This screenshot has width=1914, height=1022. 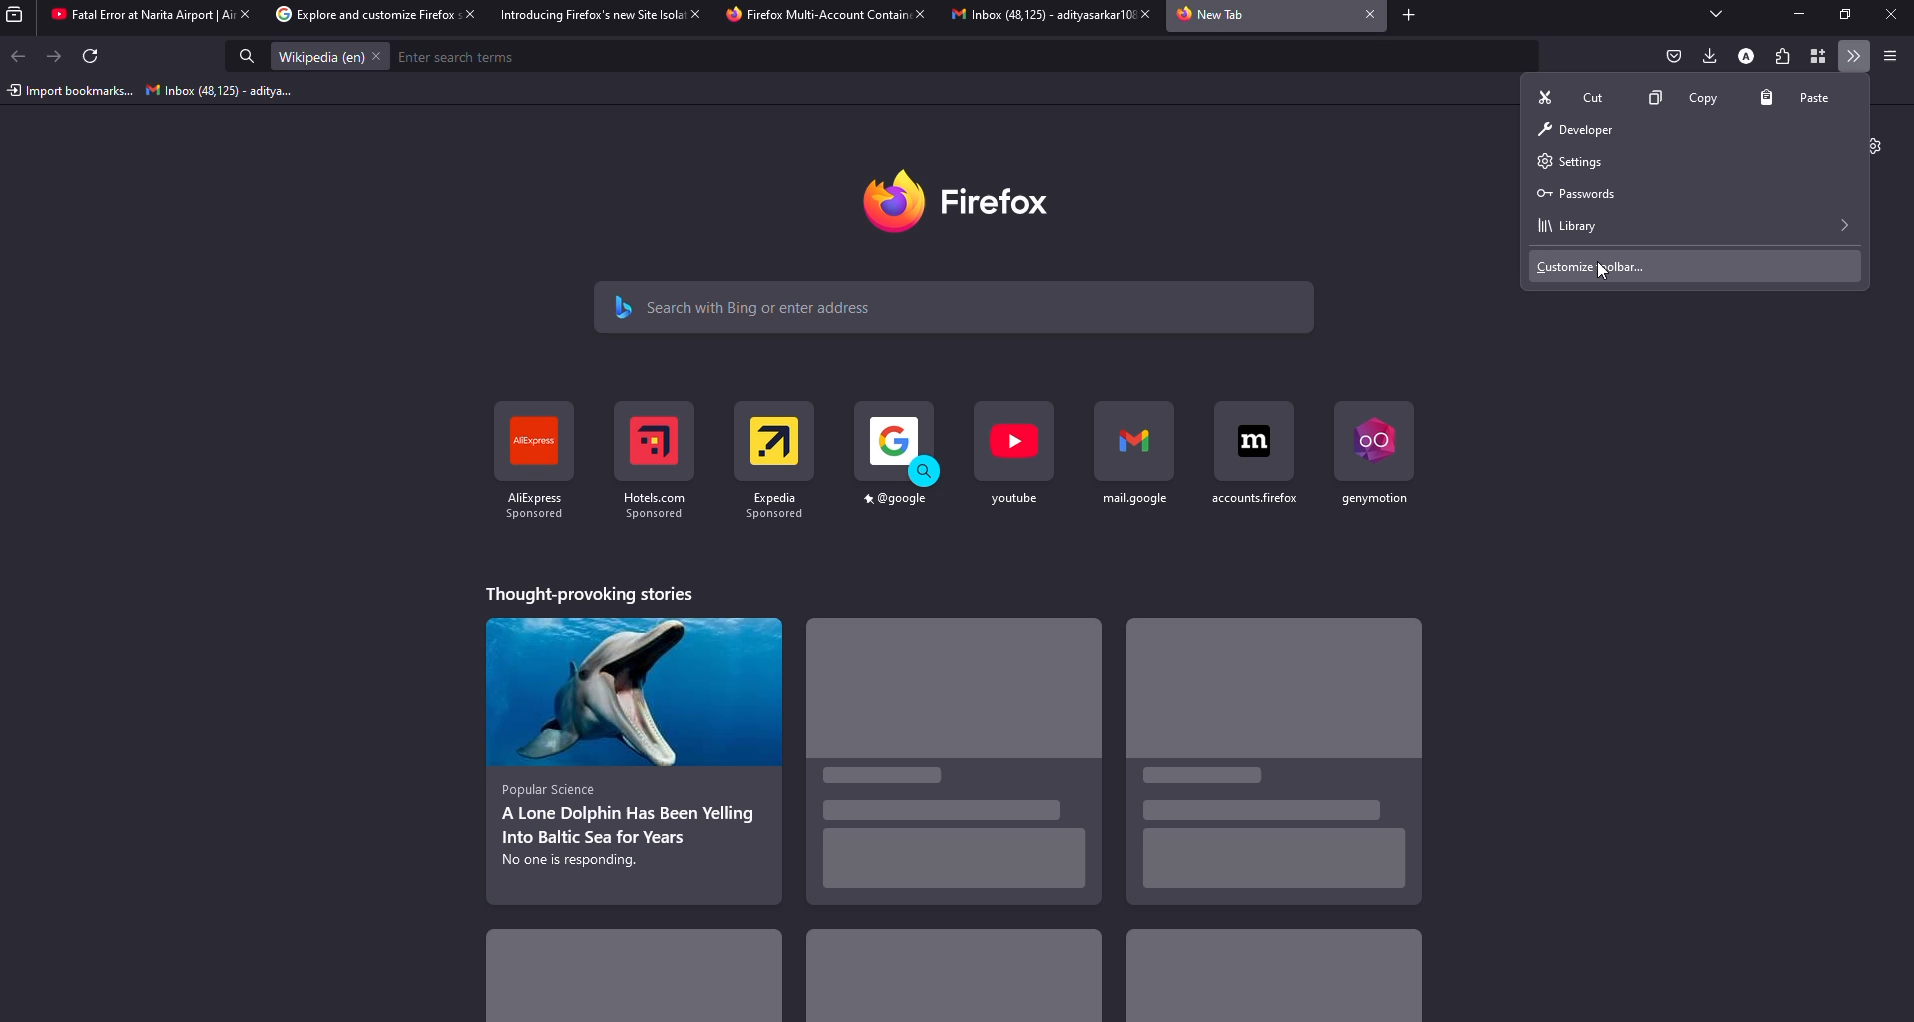 What do you see at coordinates (1793, 14) in the screenshot?
I see `minimize` at bounding box center [1793, 14].